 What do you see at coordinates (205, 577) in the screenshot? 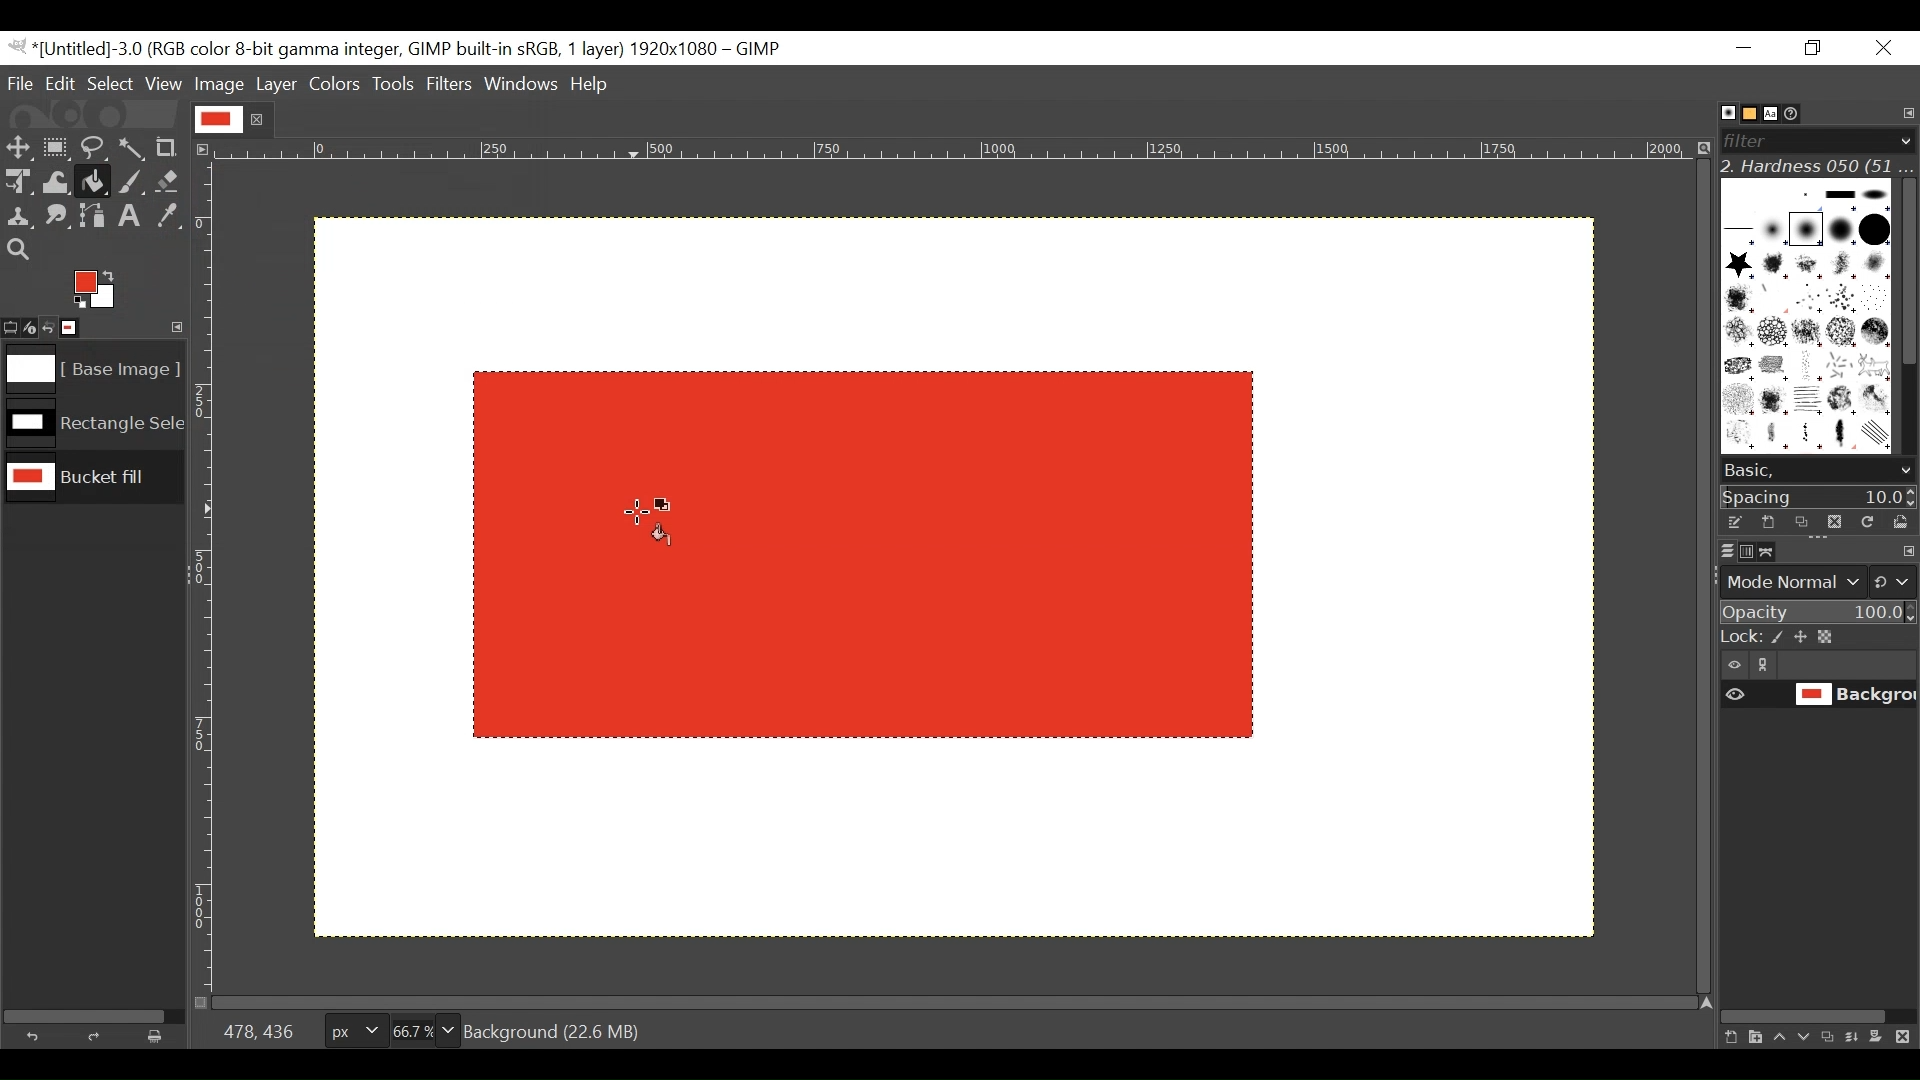
I see `Vertical Ruler` at bounding box center [205, 577].